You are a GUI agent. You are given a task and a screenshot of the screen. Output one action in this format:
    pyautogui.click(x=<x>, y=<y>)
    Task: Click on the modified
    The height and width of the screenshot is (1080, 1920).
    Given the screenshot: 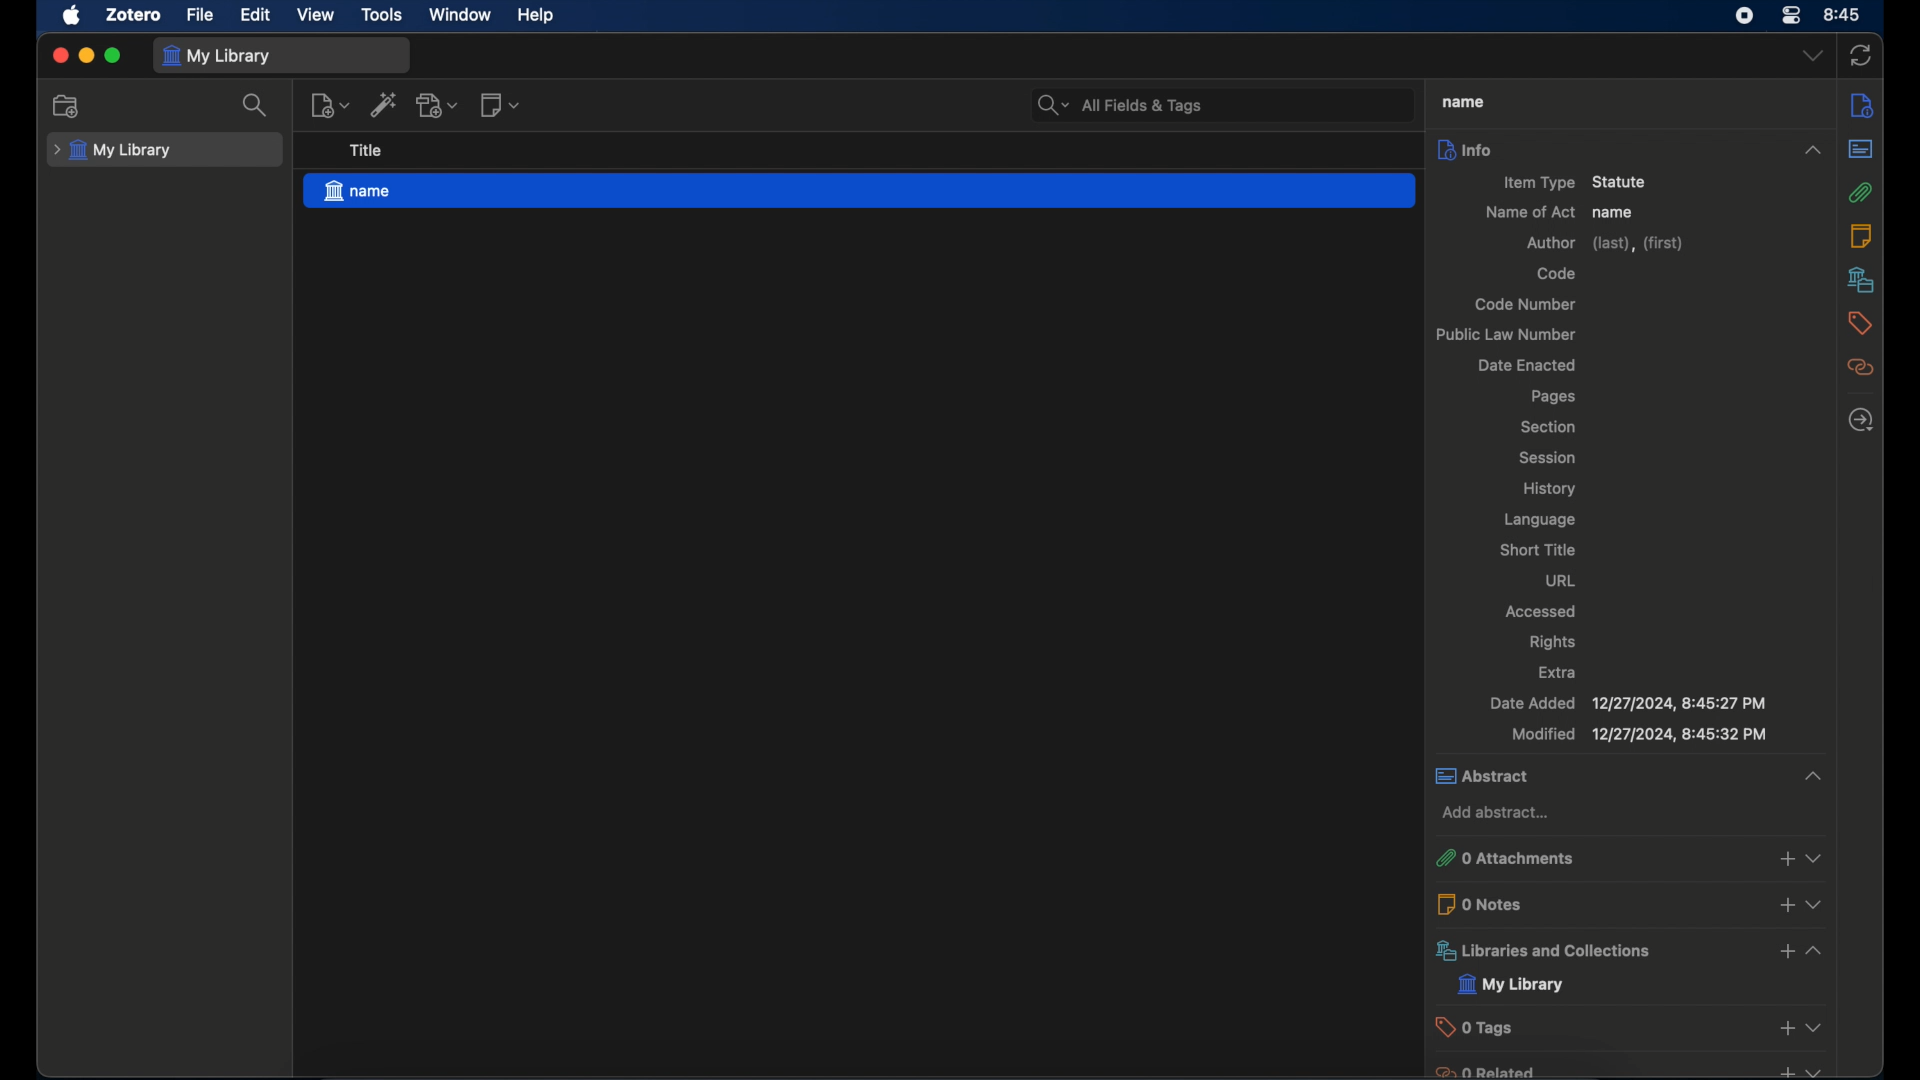 What is the action you would take?
    pyautogui.click(x=1638, y=735)
    